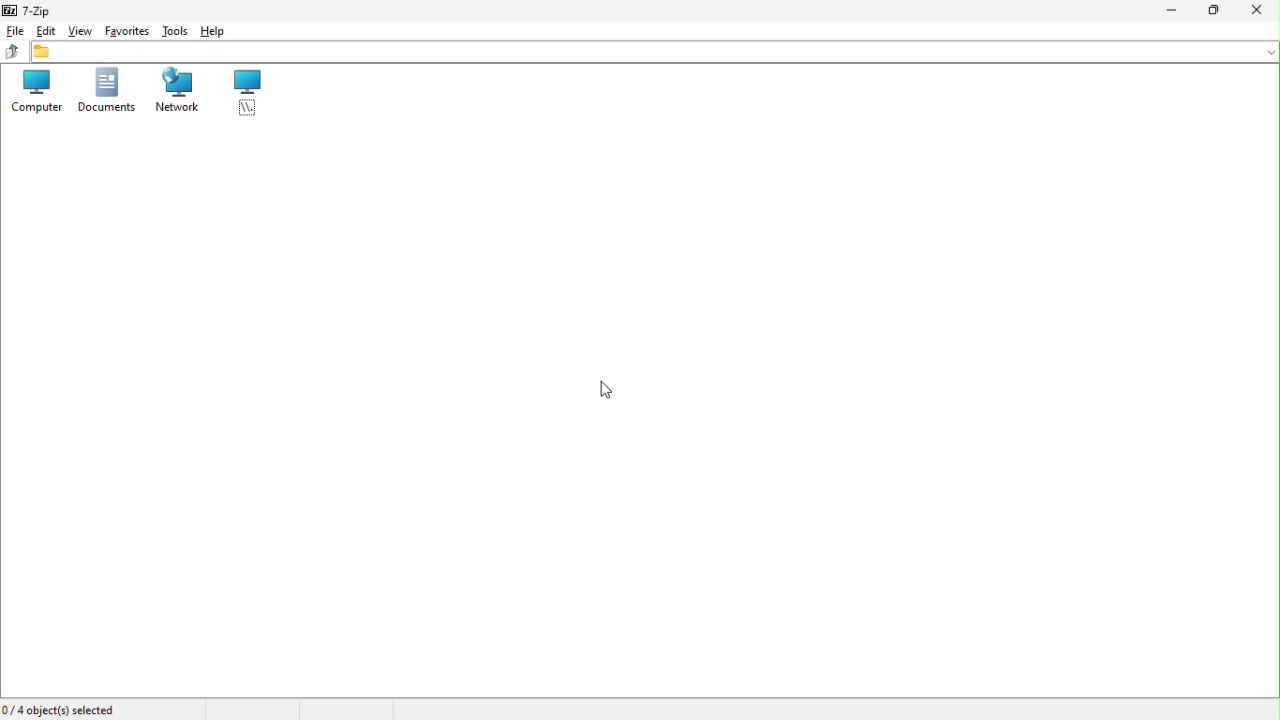 Image resolution: width=1280 pixels, height=720 pixels. Describe the element at coordinates (28, 9) in the screenshot. I see `7 zip` at that location.